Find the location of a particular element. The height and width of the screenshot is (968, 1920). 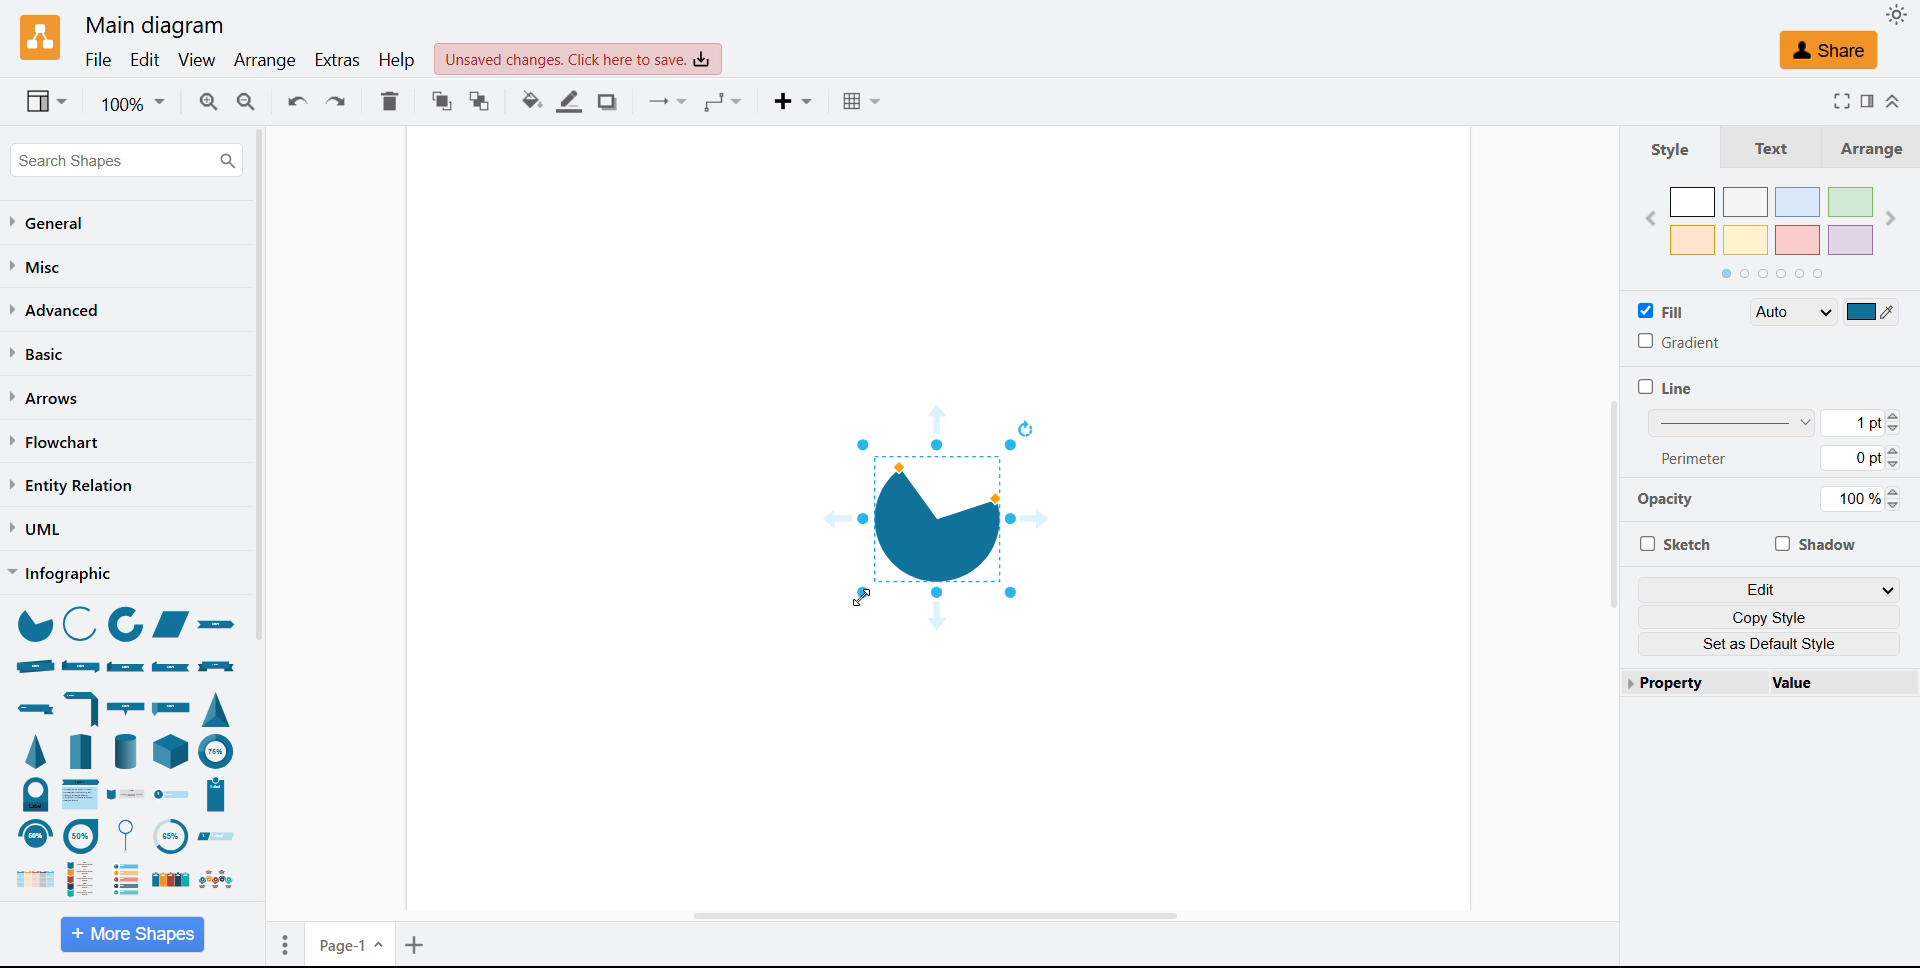

pie is located at coordinates (33, 624).